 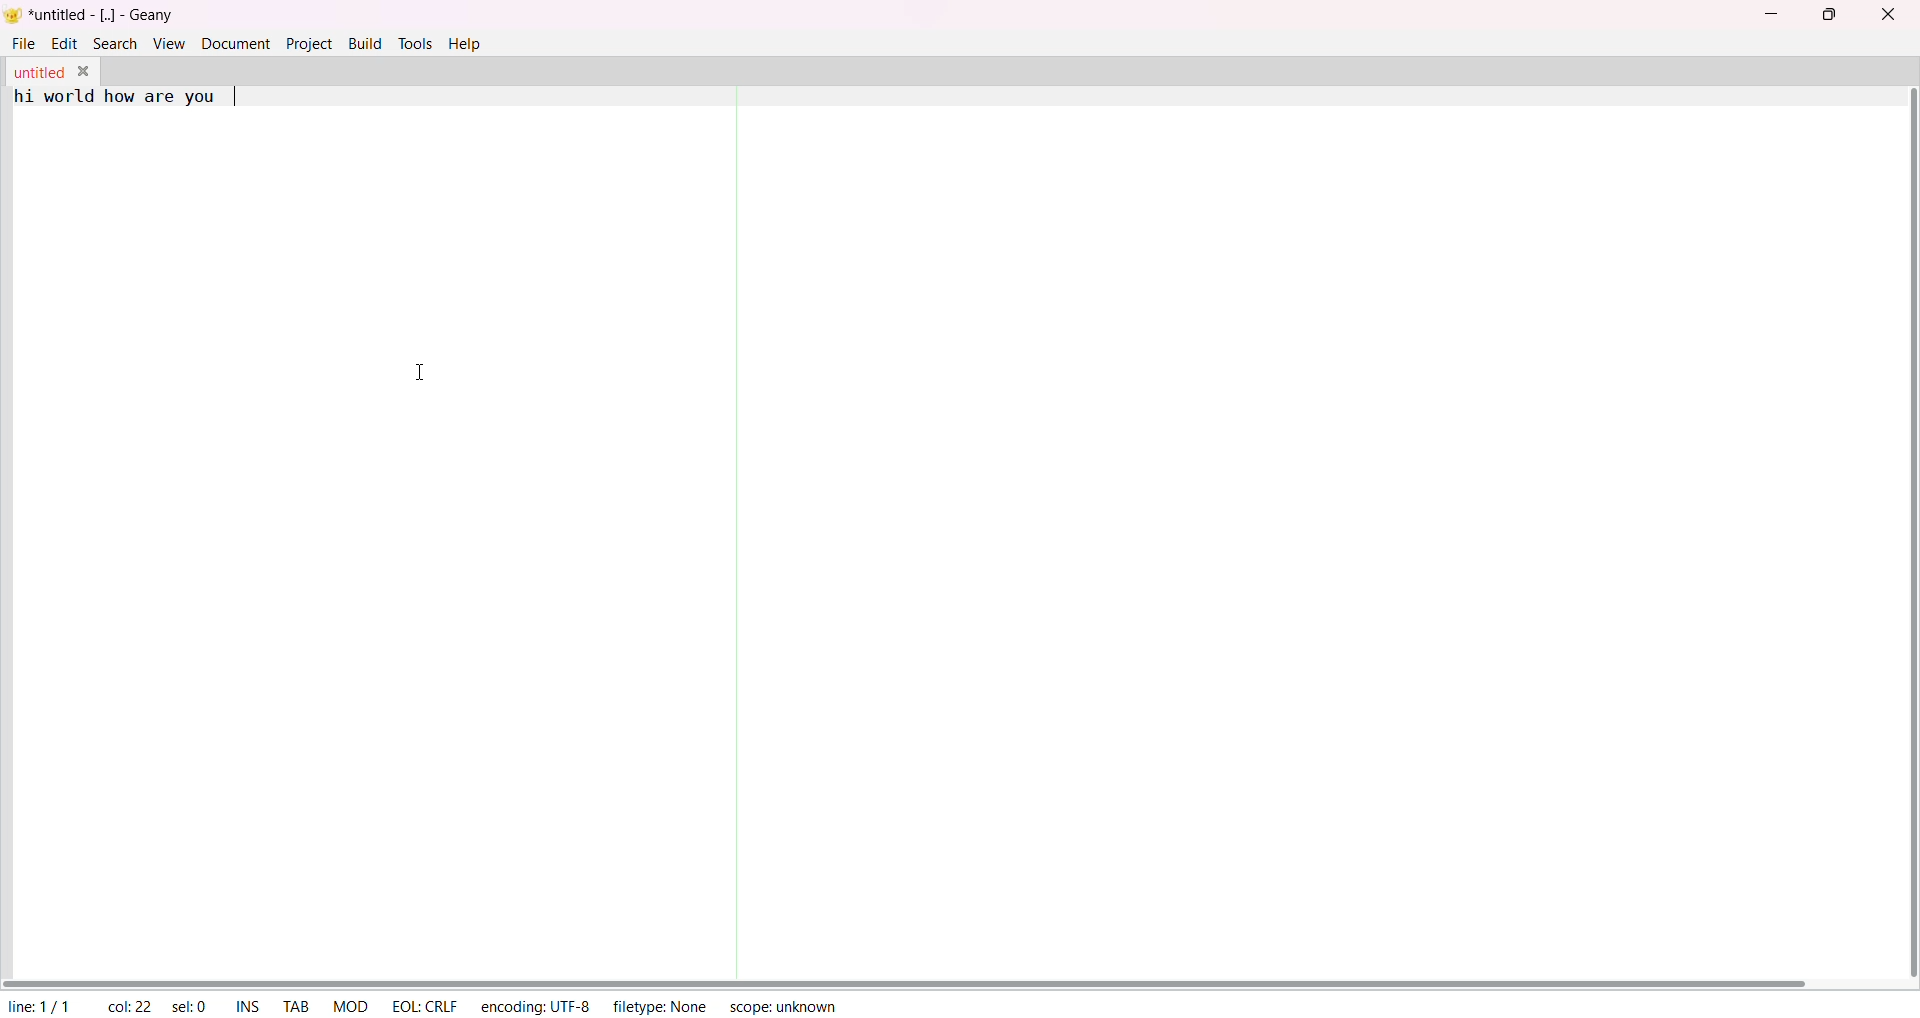 What do you see at coordinates (20, 42) in the screenshot?
I see `file` at bounding box center [20, 42].